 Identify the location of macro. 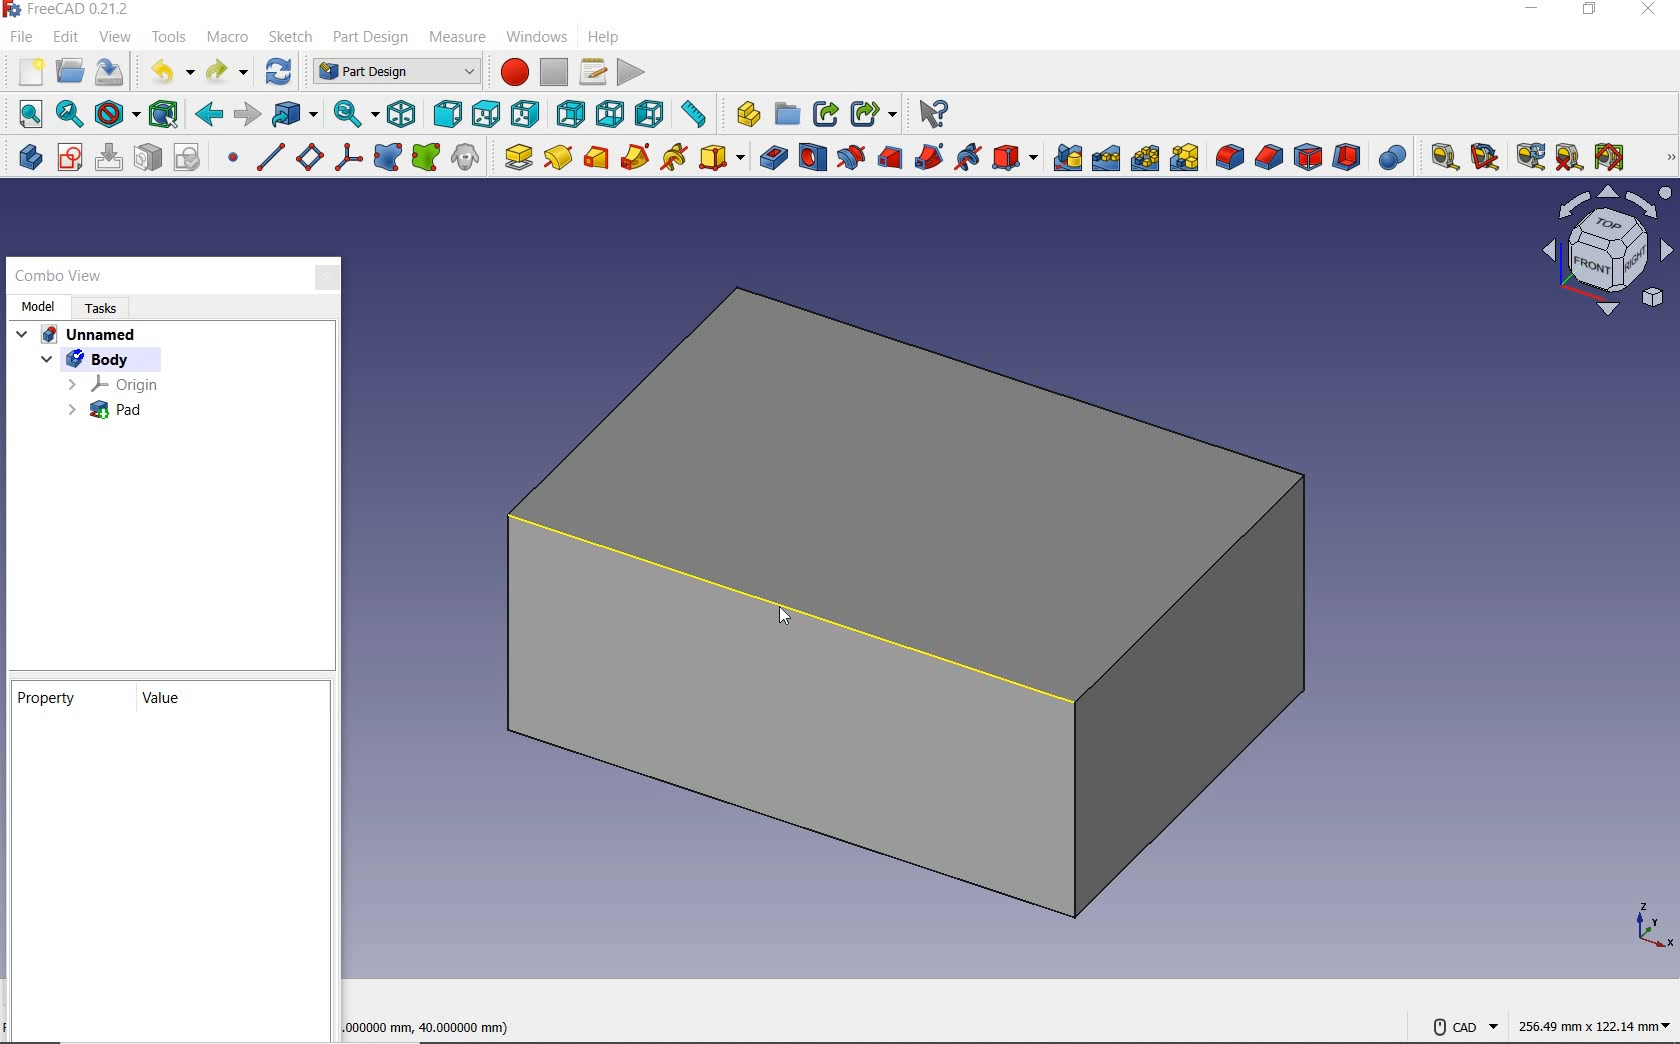
(231, 39).